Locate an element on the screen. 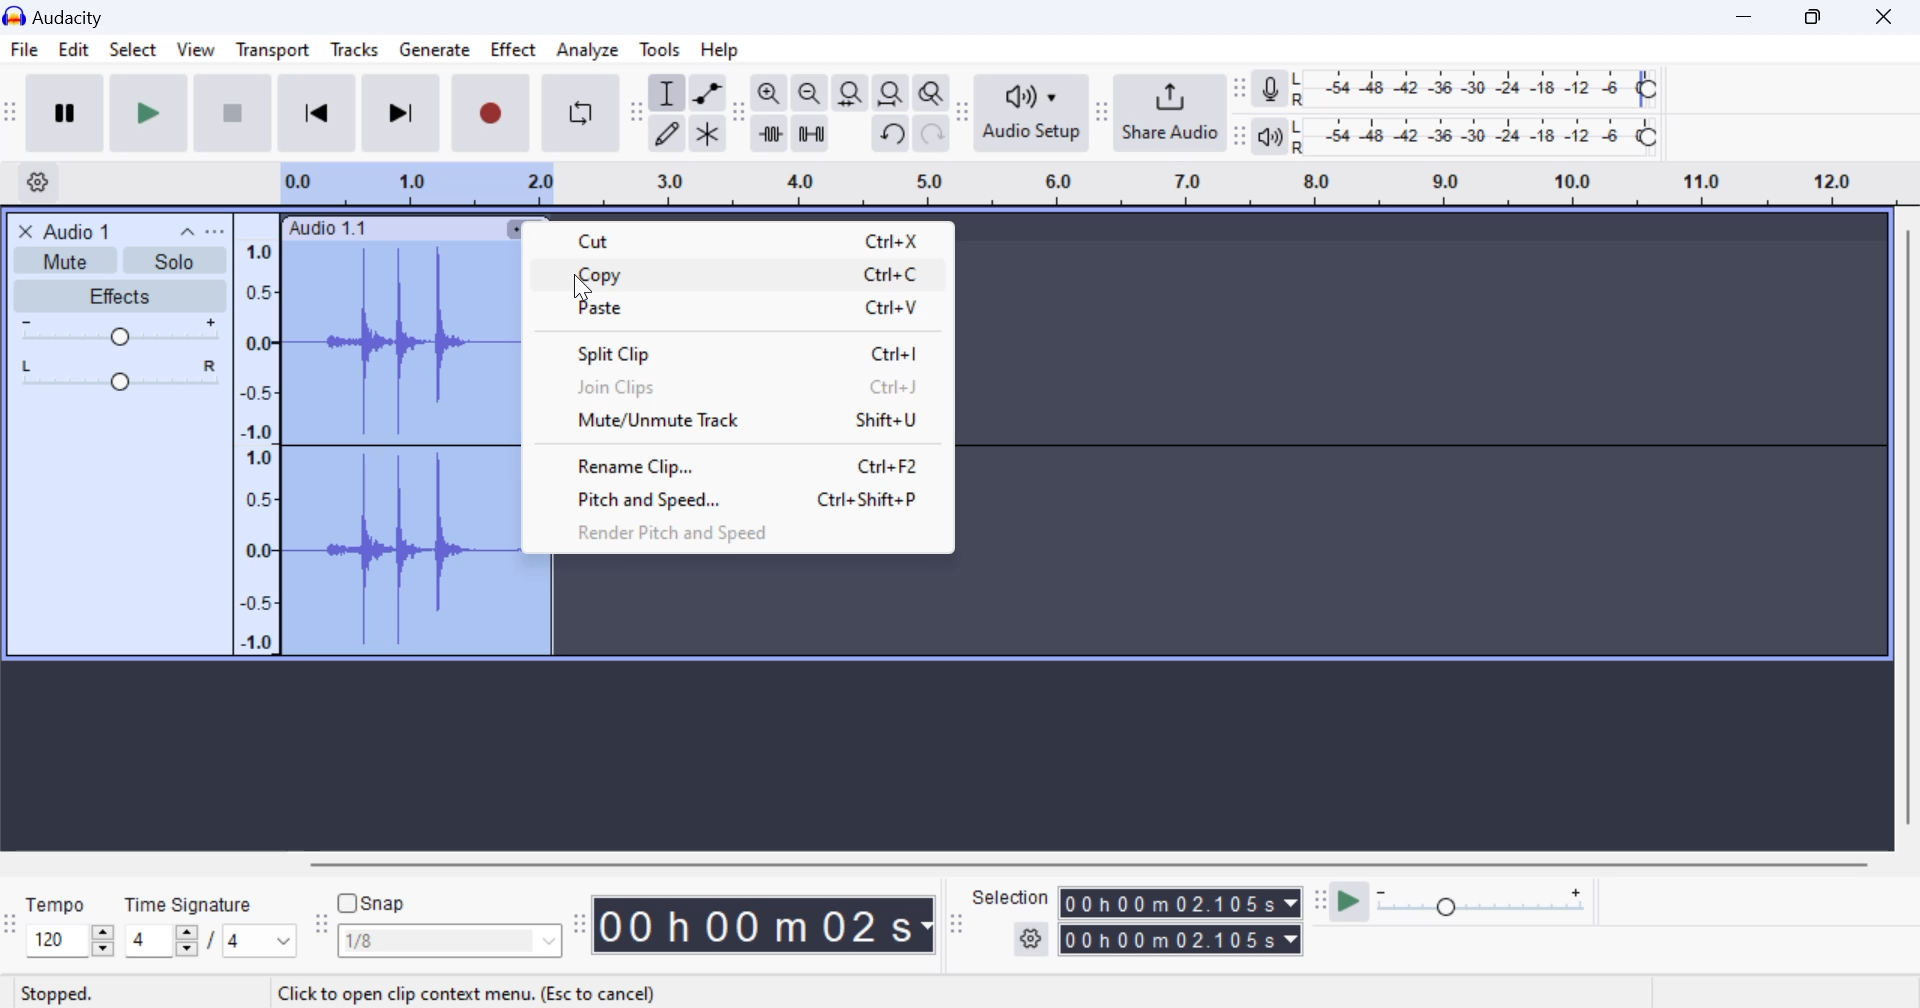 Image resolution: width=1920 pixels, height=1008 pixels. Mute is located at coordinates (68, 259).